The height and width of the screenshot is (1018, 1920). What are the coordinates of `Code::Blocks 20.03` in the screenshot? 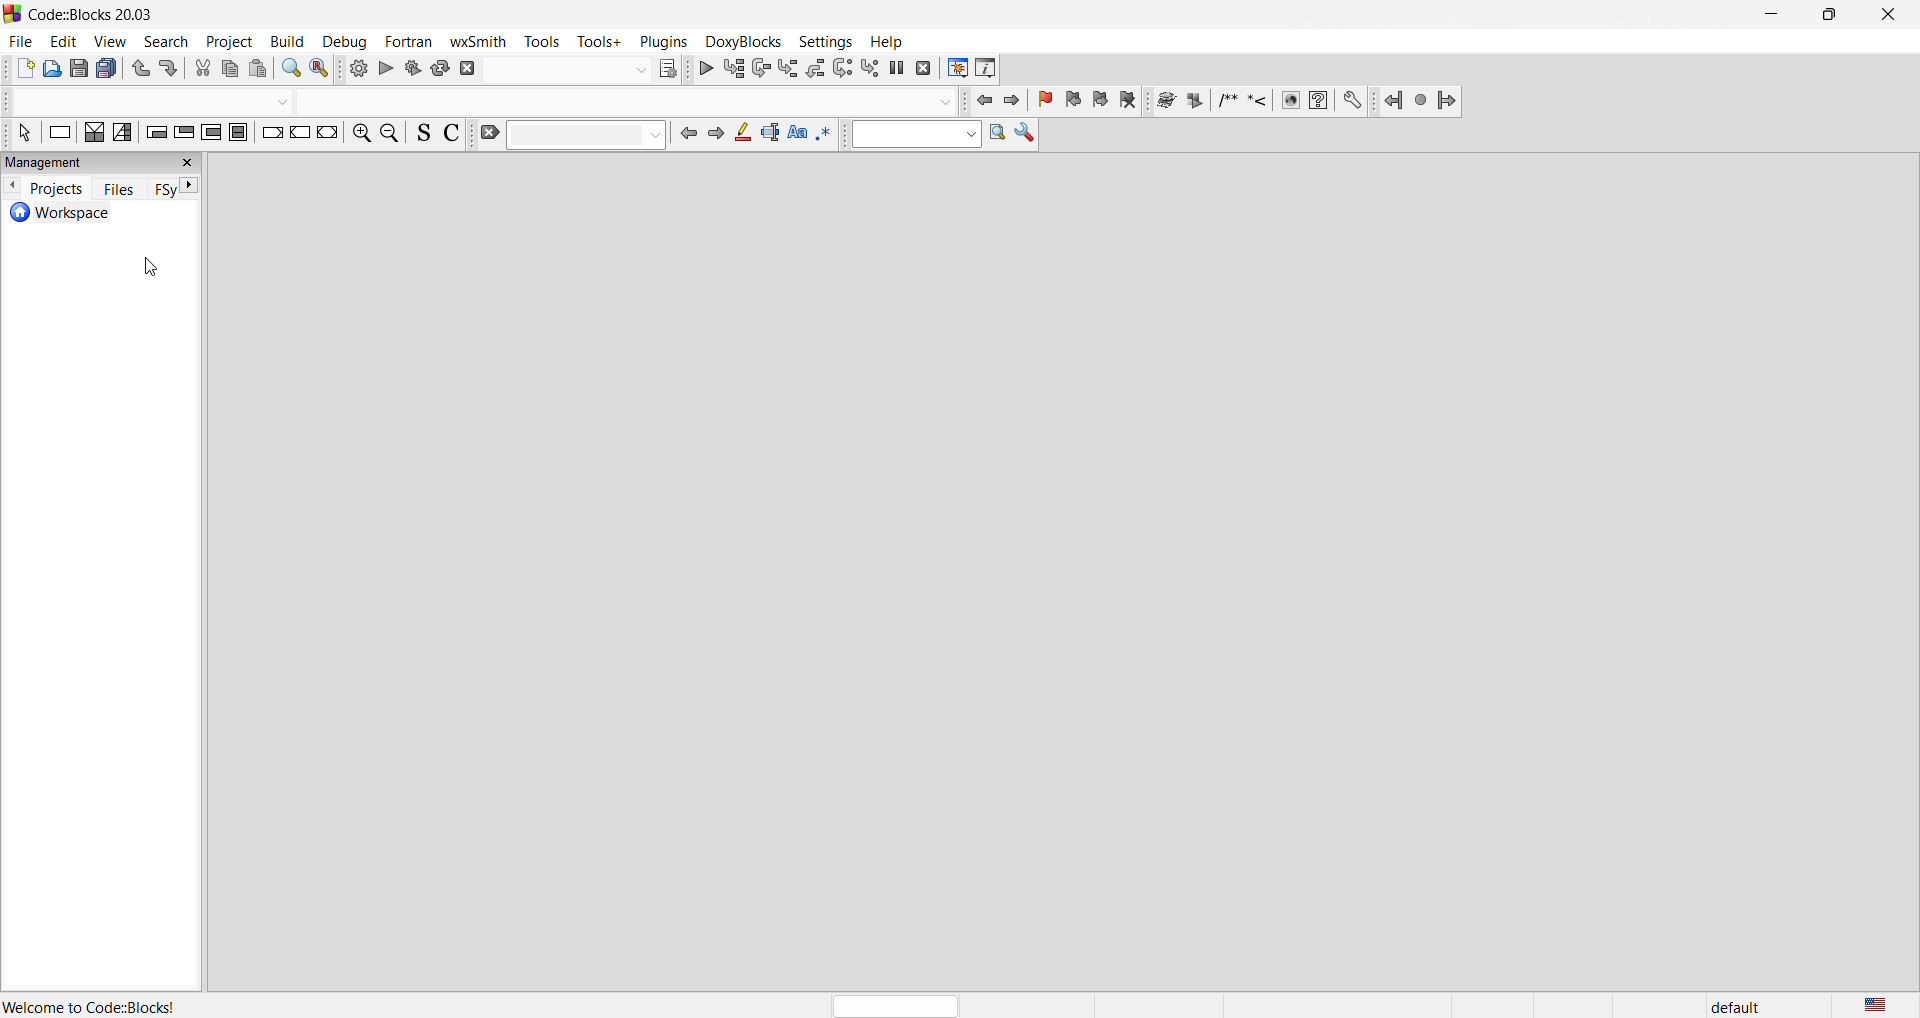 It's located at (84, 14).